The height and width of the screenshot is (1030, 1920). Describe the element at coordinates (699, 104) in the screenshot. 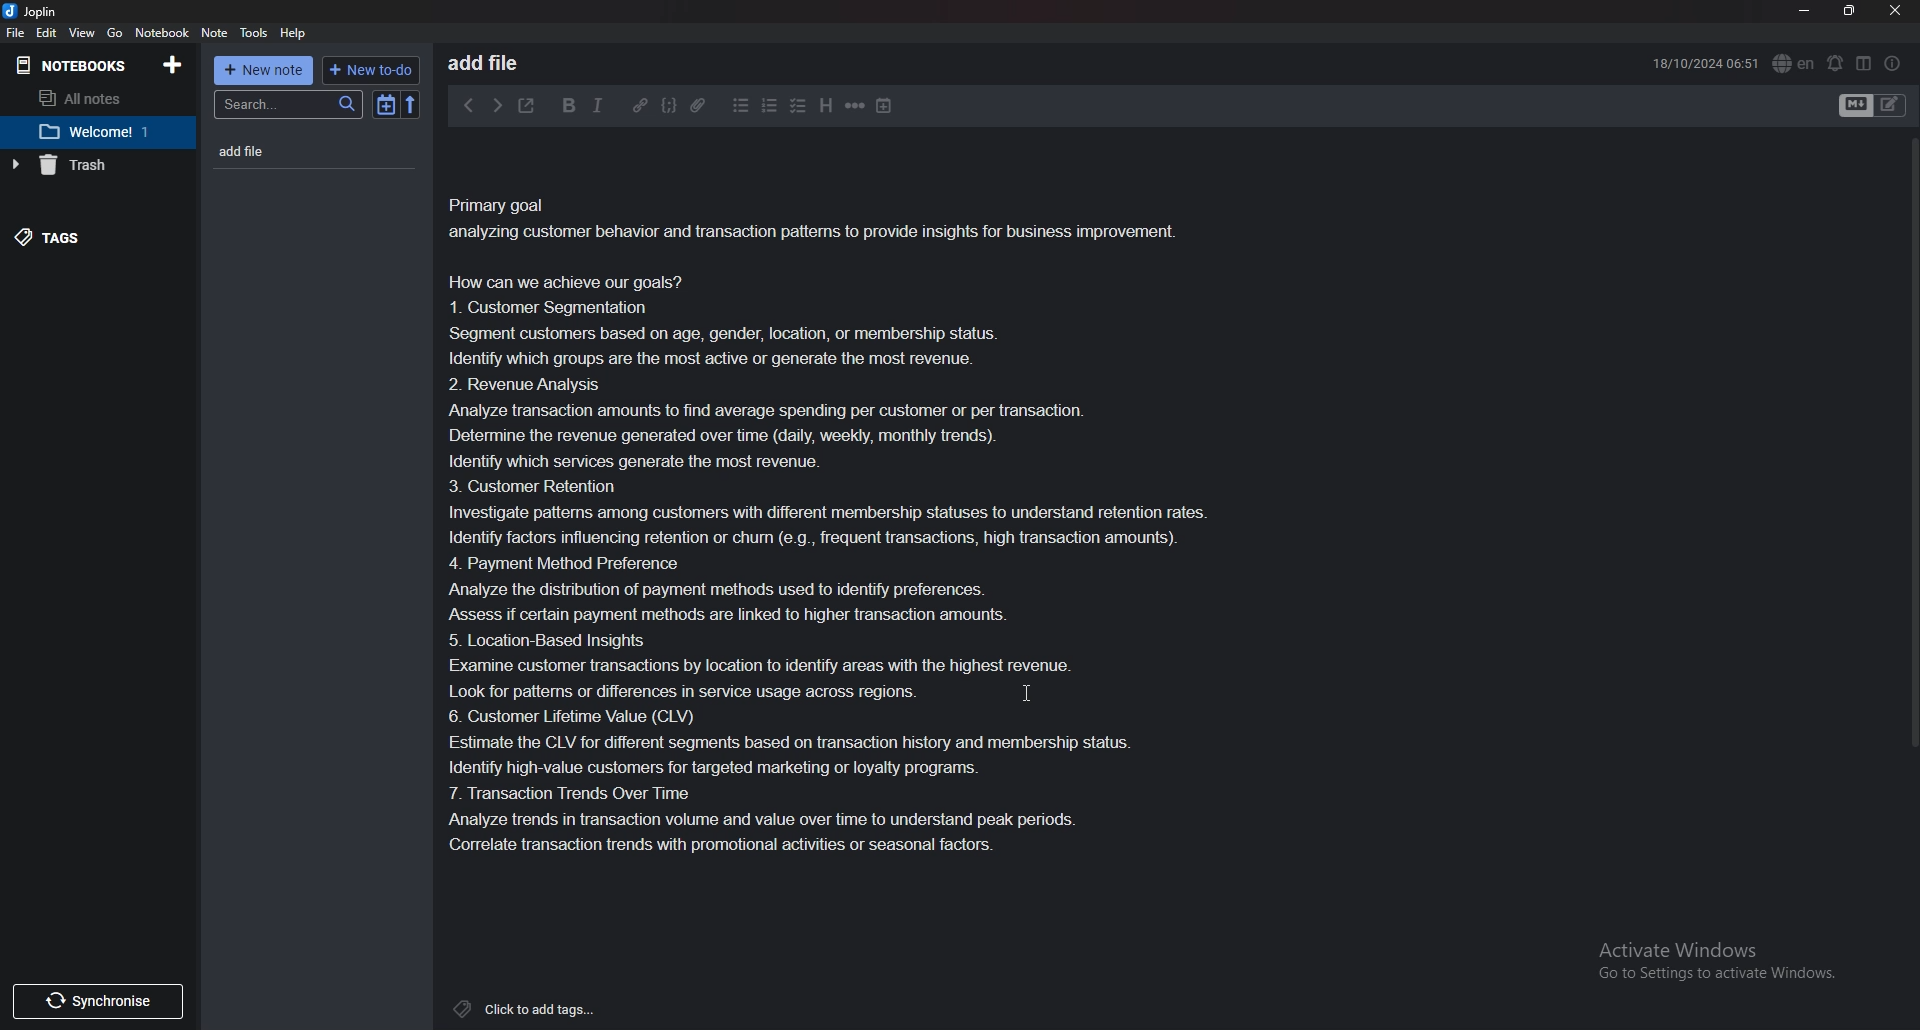

I see `Attachment` at that location.